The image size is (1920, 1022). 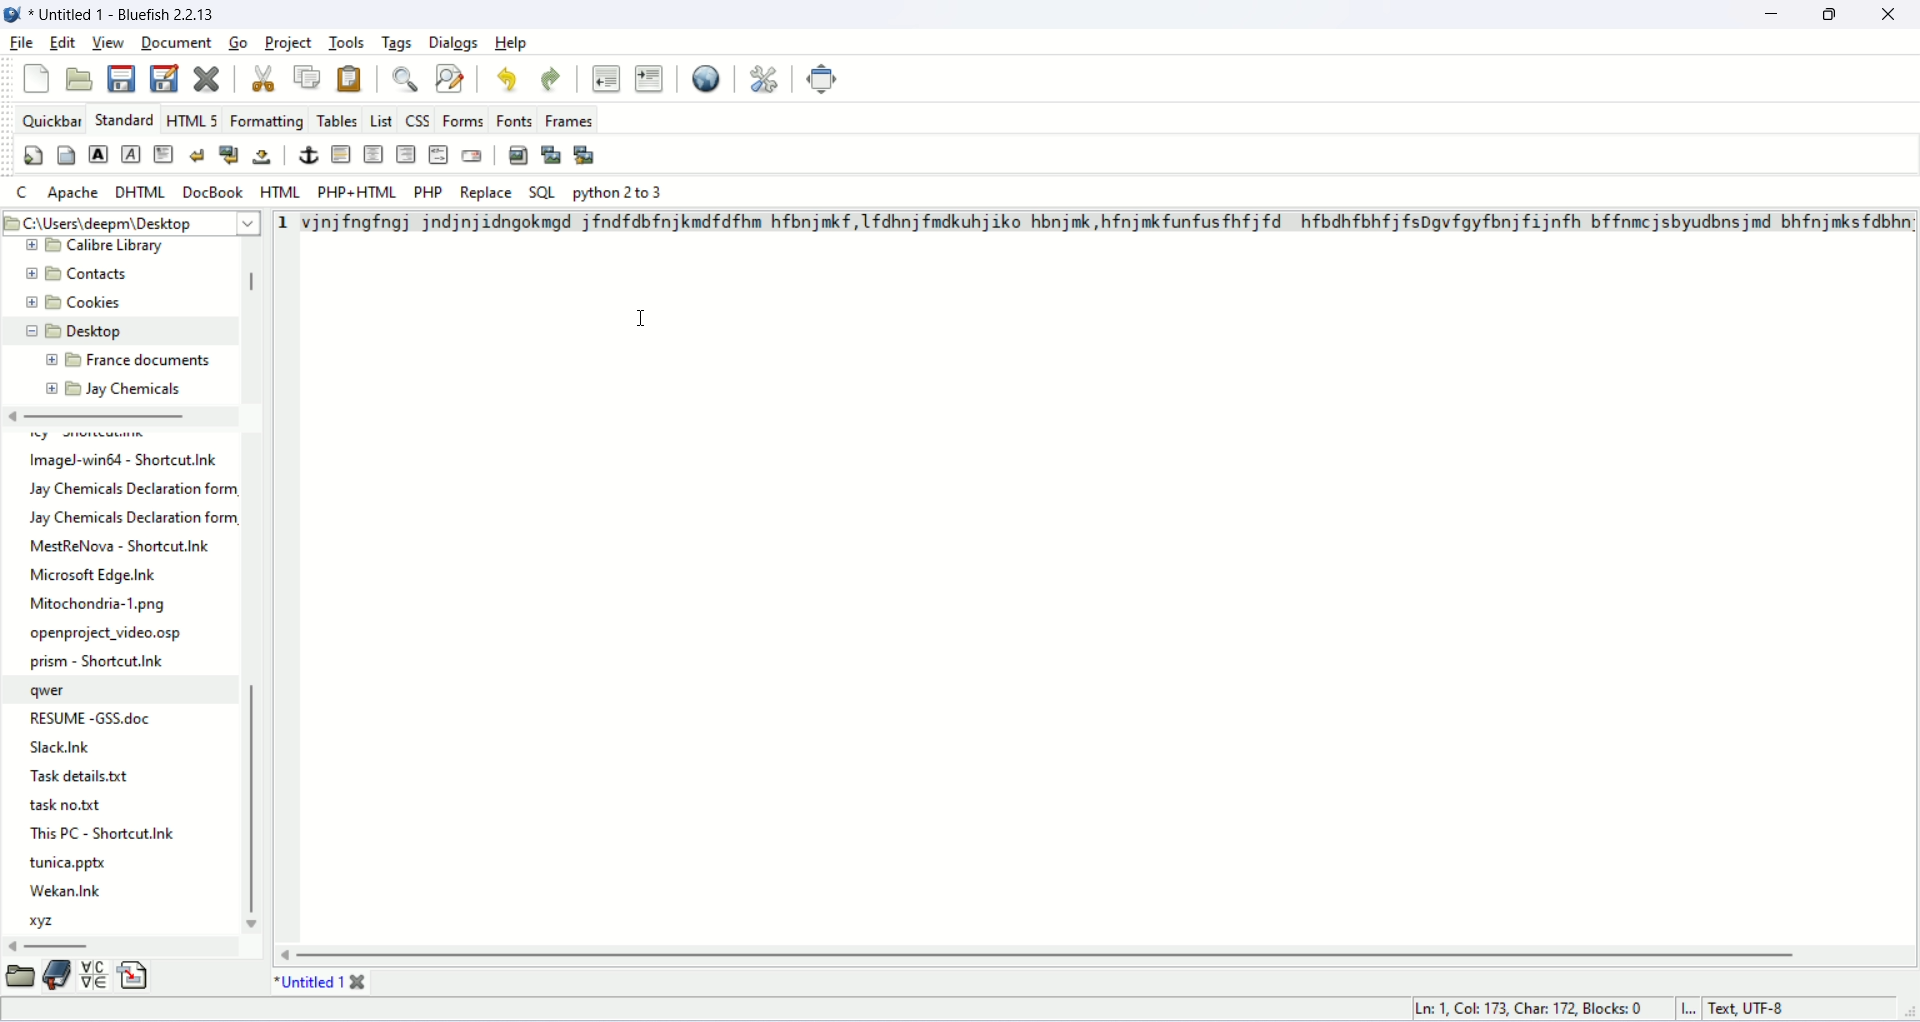 I want to click on Calibre Library, so click(x=119, y=245).